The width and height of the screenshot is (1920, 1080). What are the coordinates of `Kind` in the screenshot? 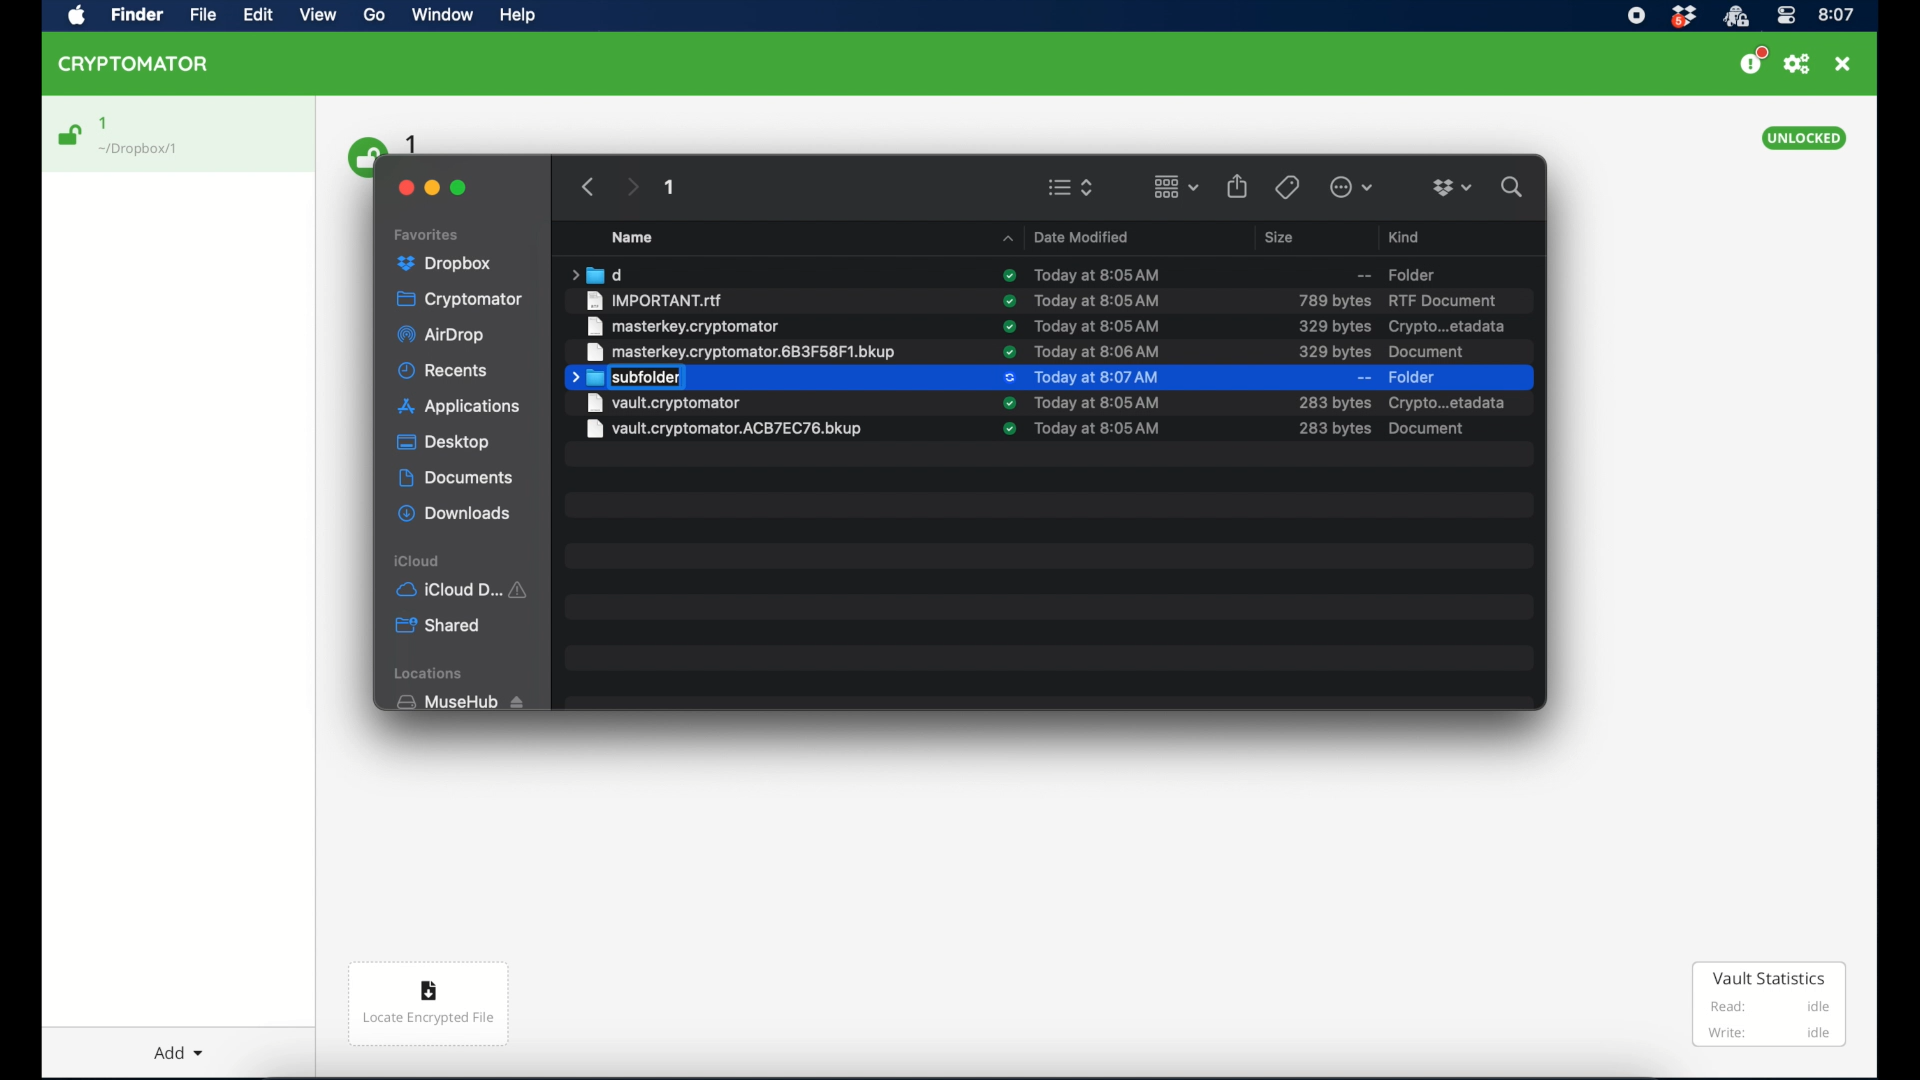 It's located at (1407, 234).